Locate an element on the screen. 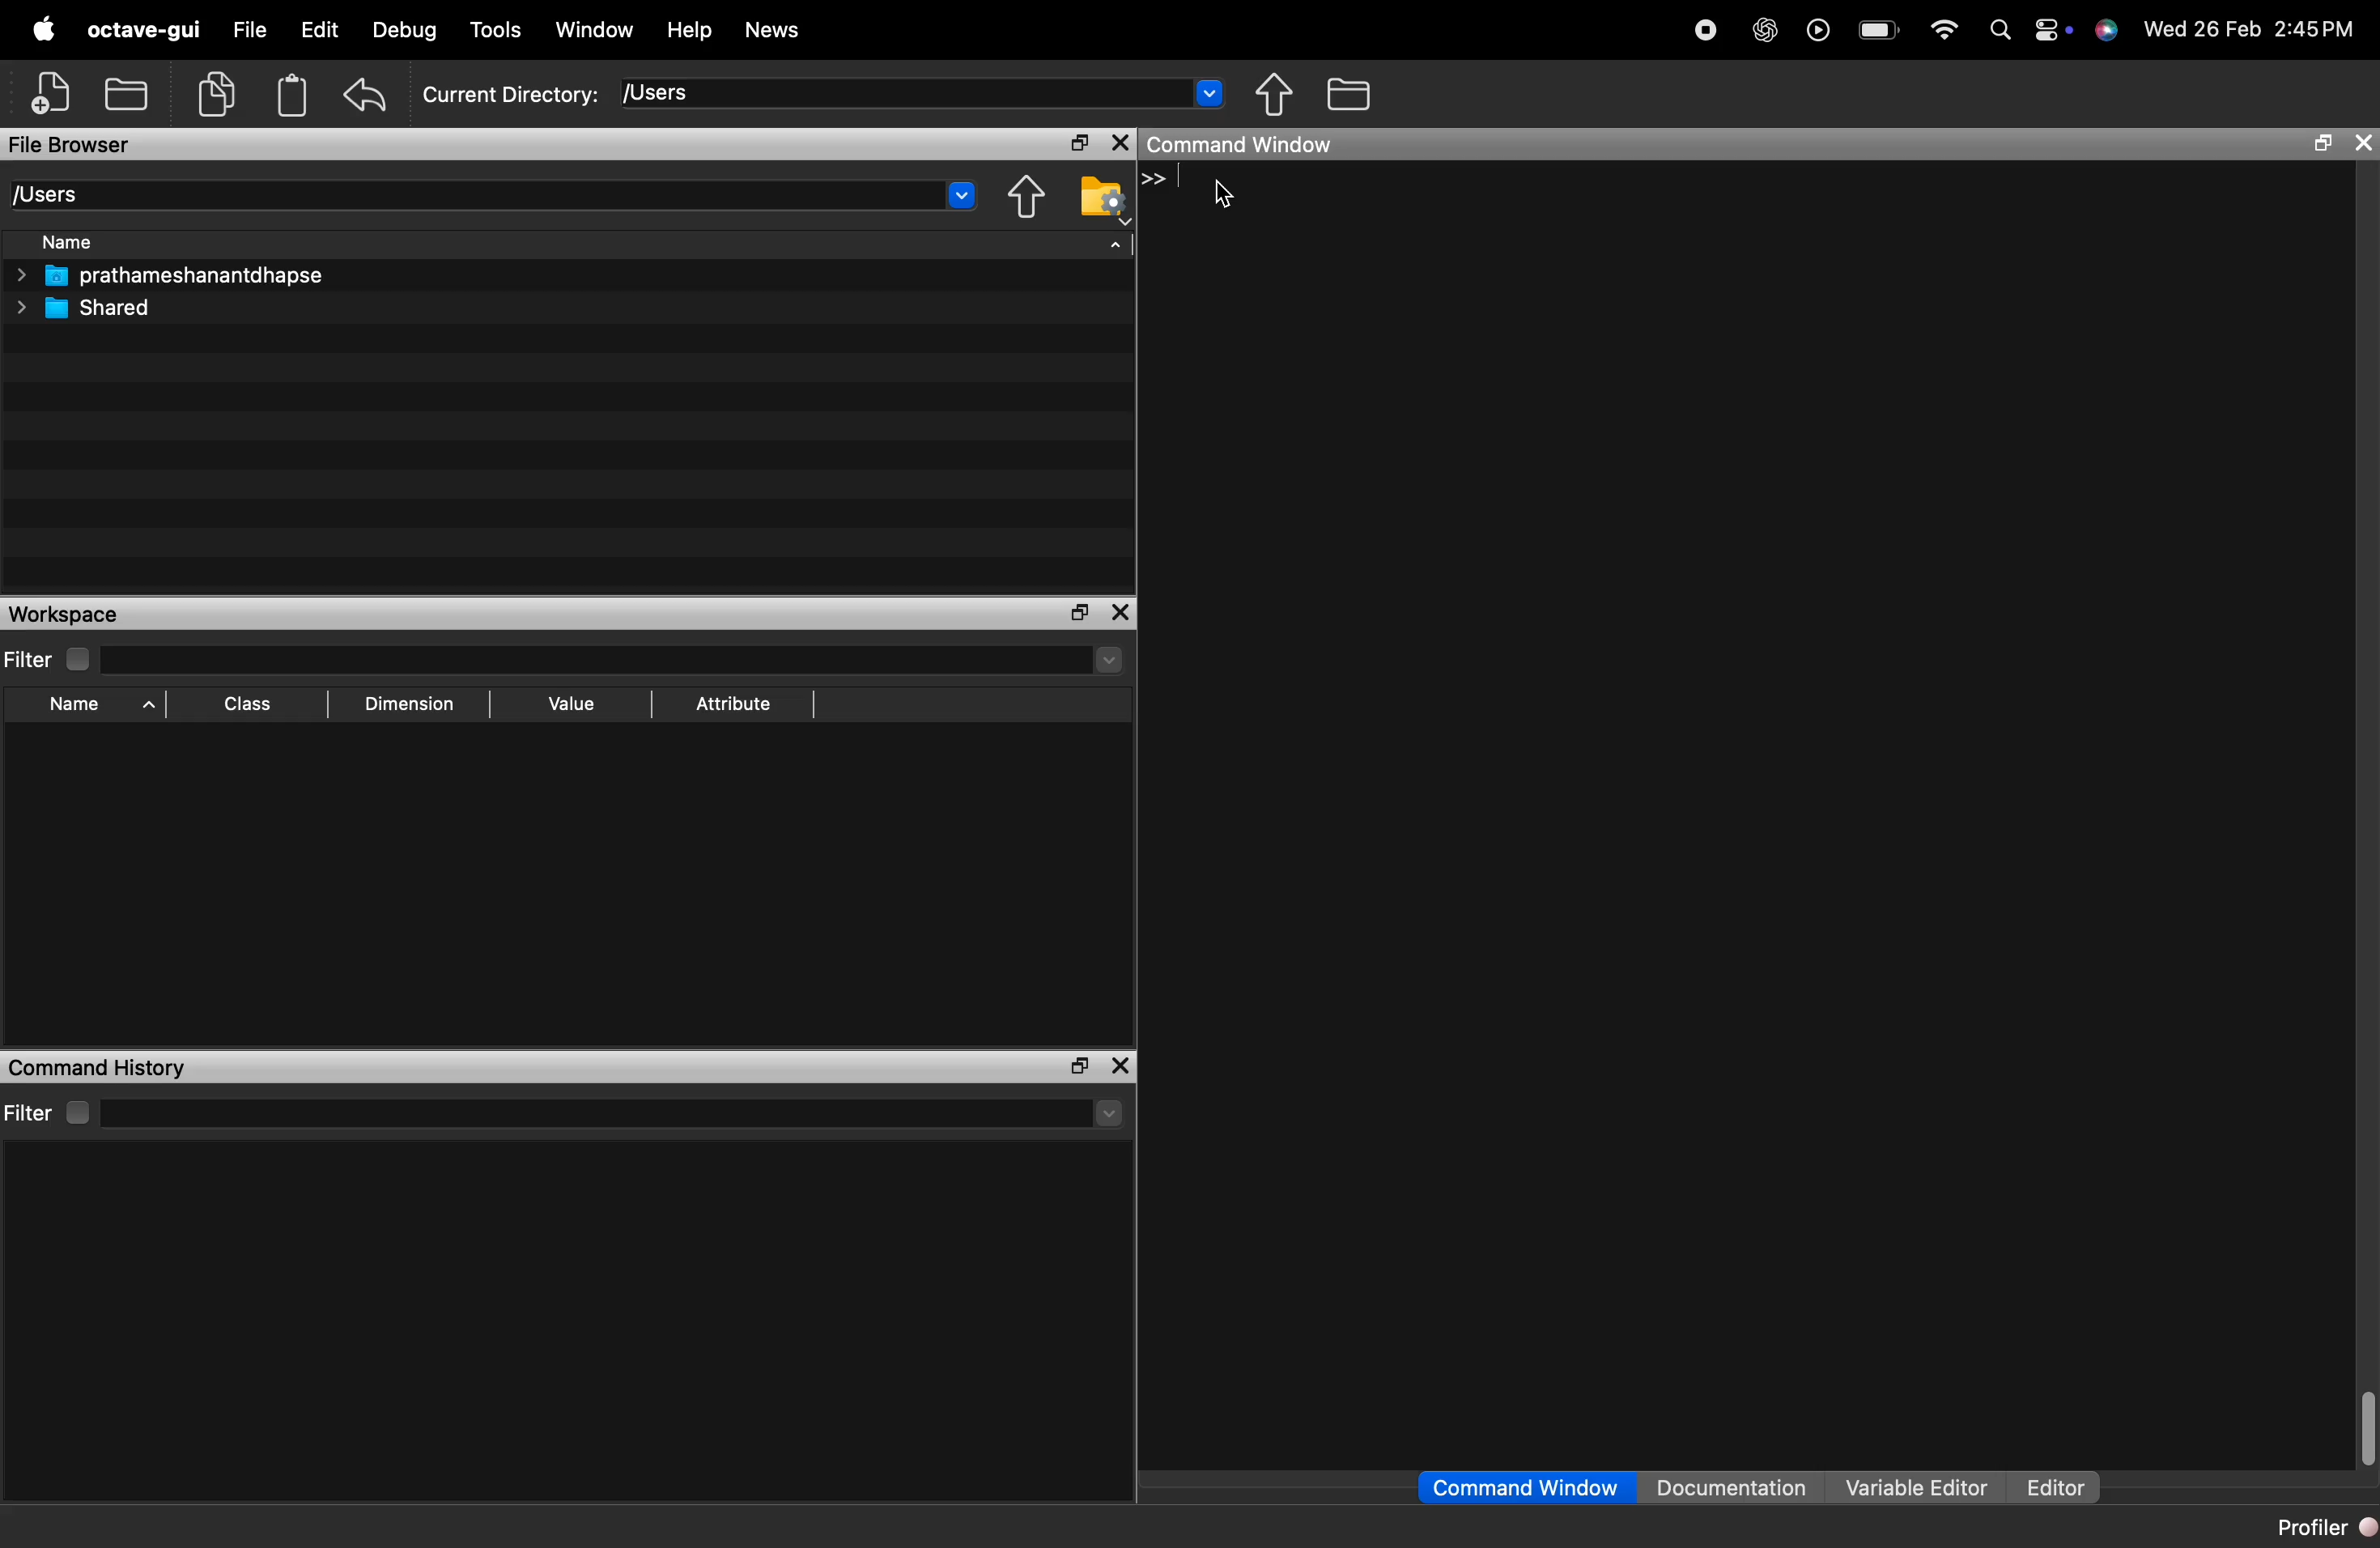 The width and height of the screenshot is (2380, 1548). dropdown is located at coordinates (957, 197).